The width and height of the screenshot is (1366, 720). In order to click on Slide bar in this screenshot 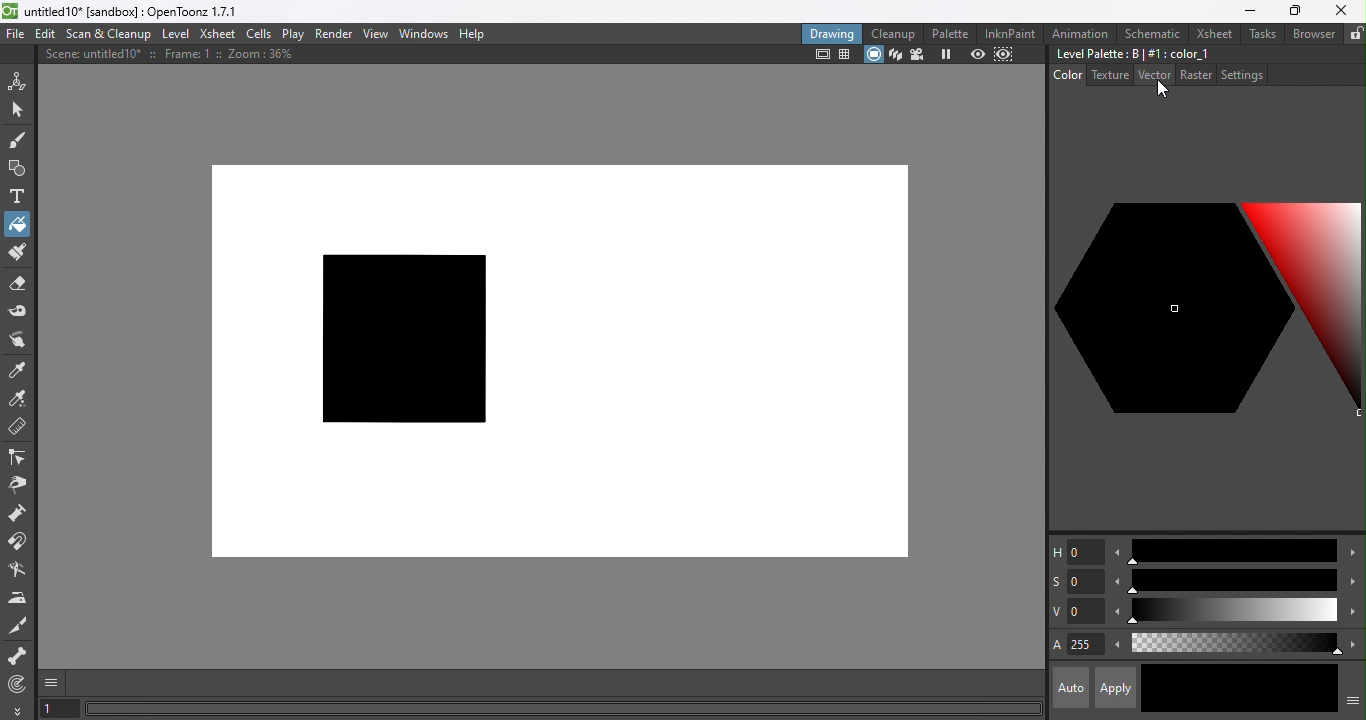, I will do `click(1234, 644)`.